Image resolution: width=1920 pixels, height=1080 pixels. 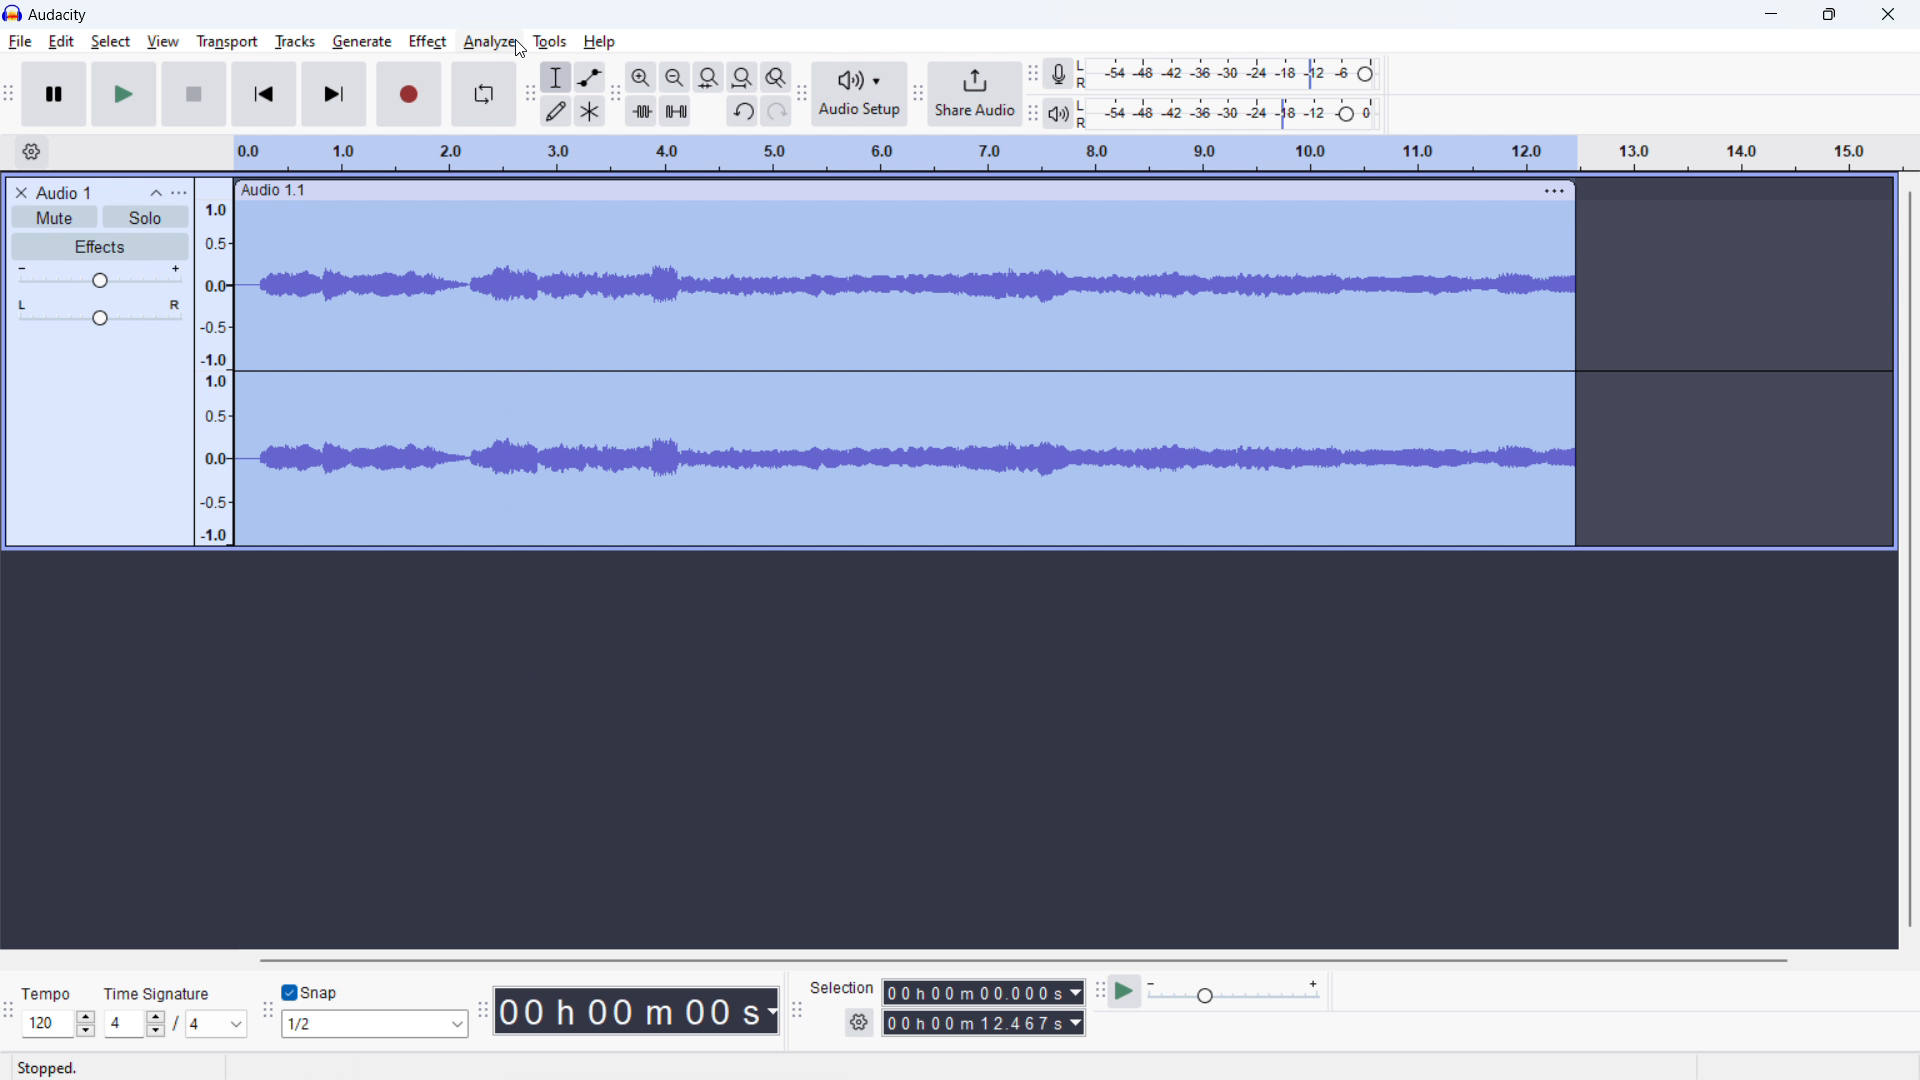 I want to click on select, so click(x=111, y=42).